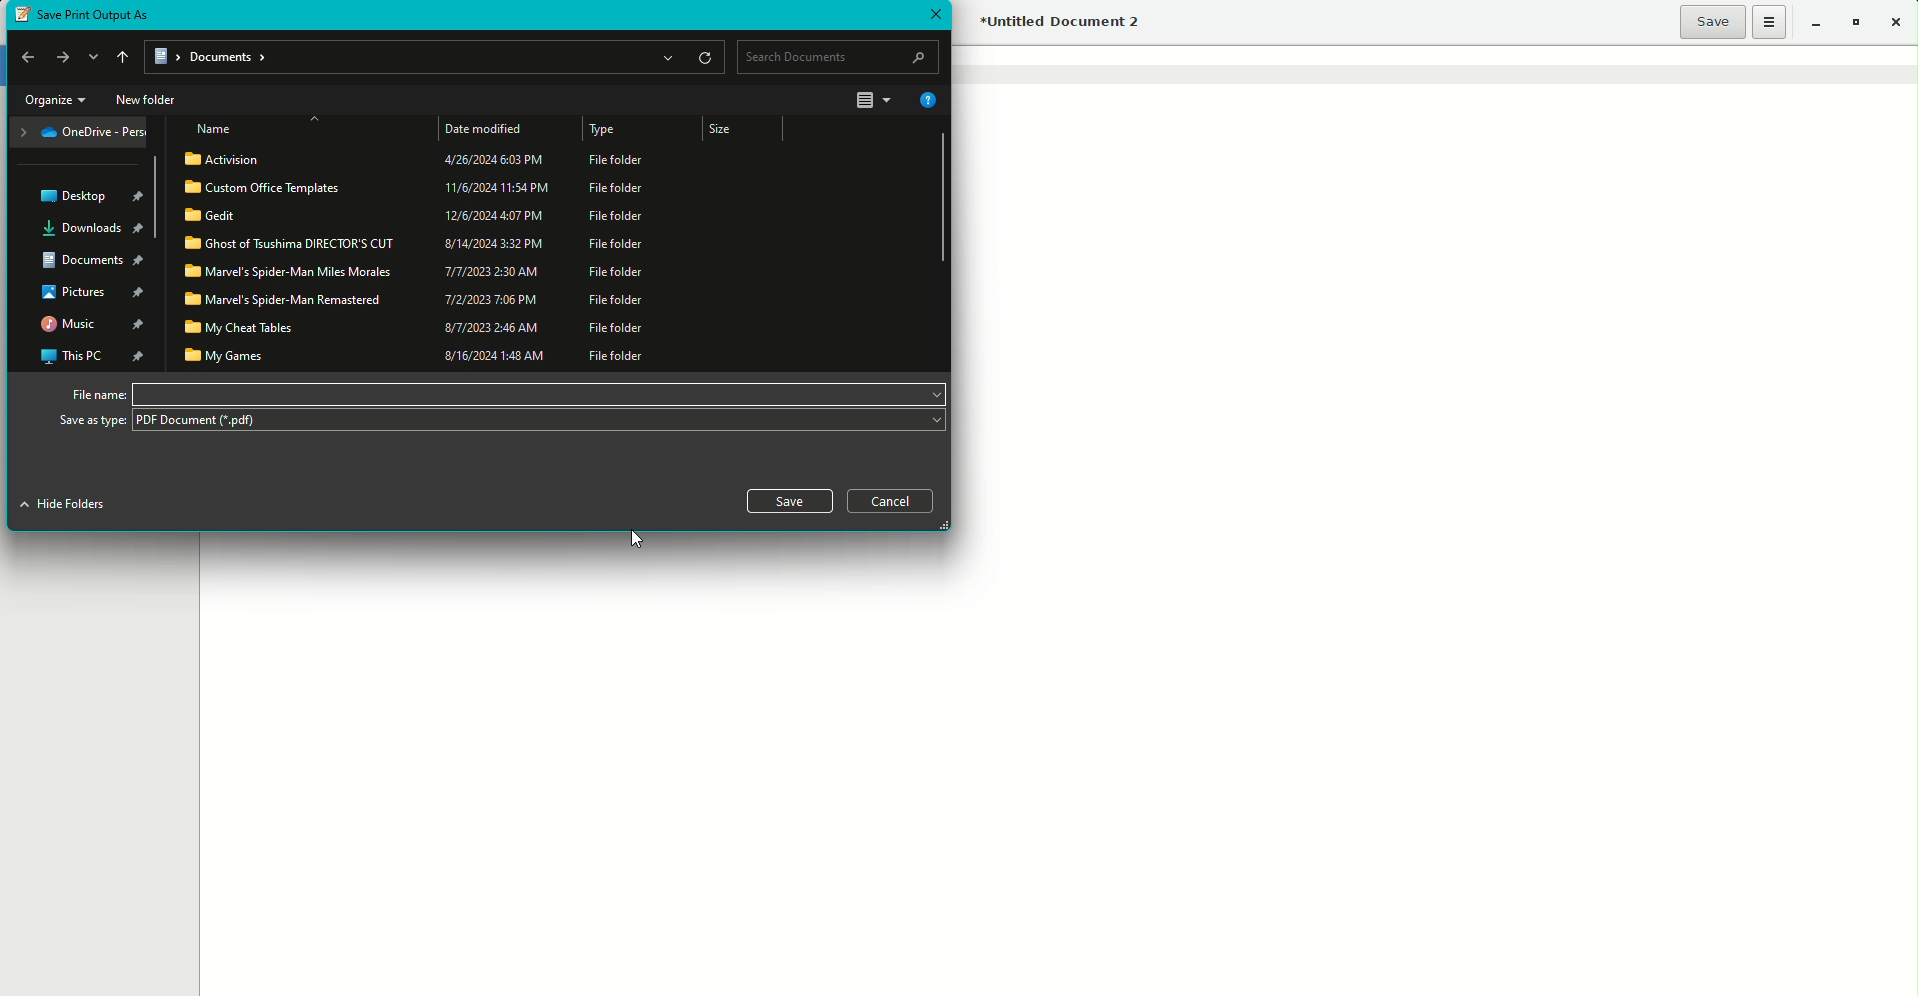 Image resolution: width=1918 pixels, height=996 pixels. Describe the element at coordinates (424, 354) in the screenshot. I see `My games` at that location.